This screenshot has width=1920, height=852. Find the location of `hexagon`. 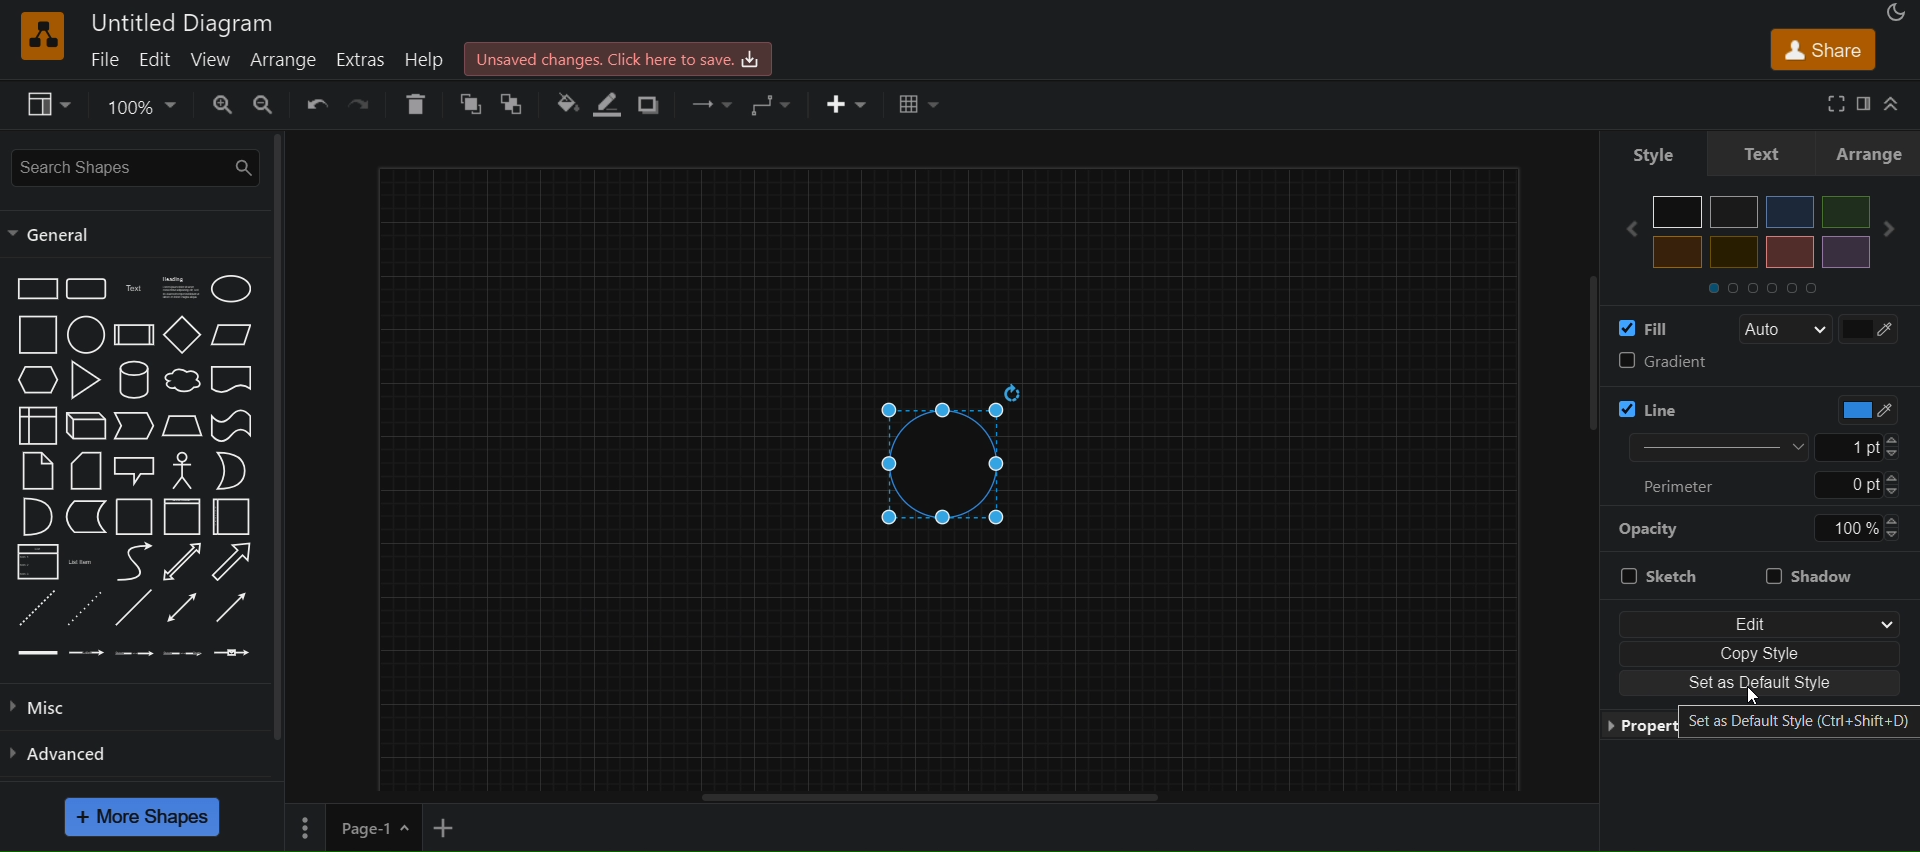

hexagon is located at coordinates (40, 379).